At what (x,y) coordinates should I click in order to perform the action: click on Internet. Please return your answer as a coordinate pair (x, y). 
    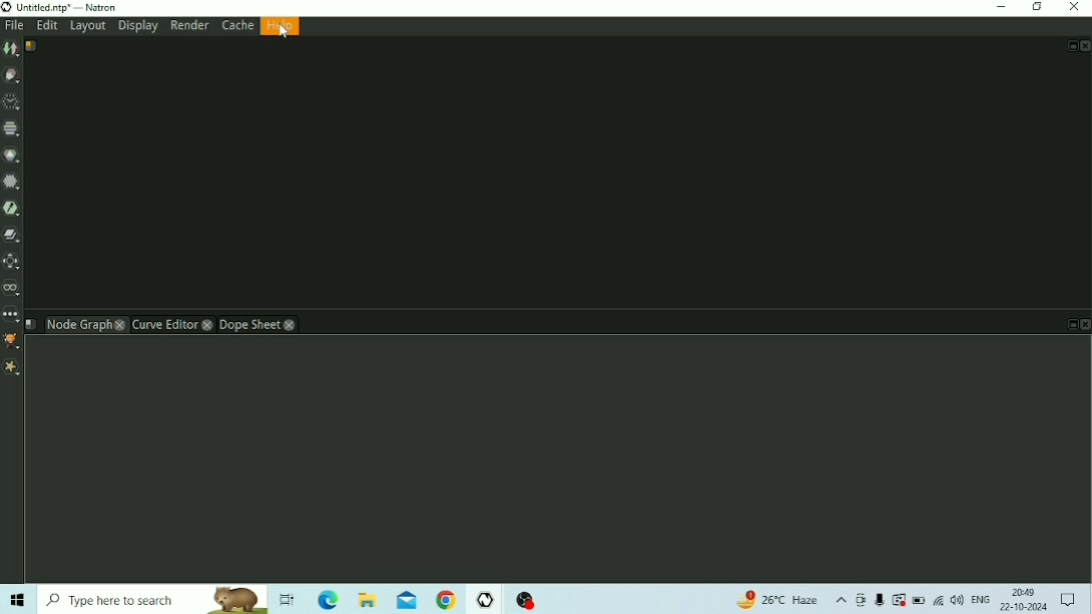
    Looking at the image, I should click on (937, 600).